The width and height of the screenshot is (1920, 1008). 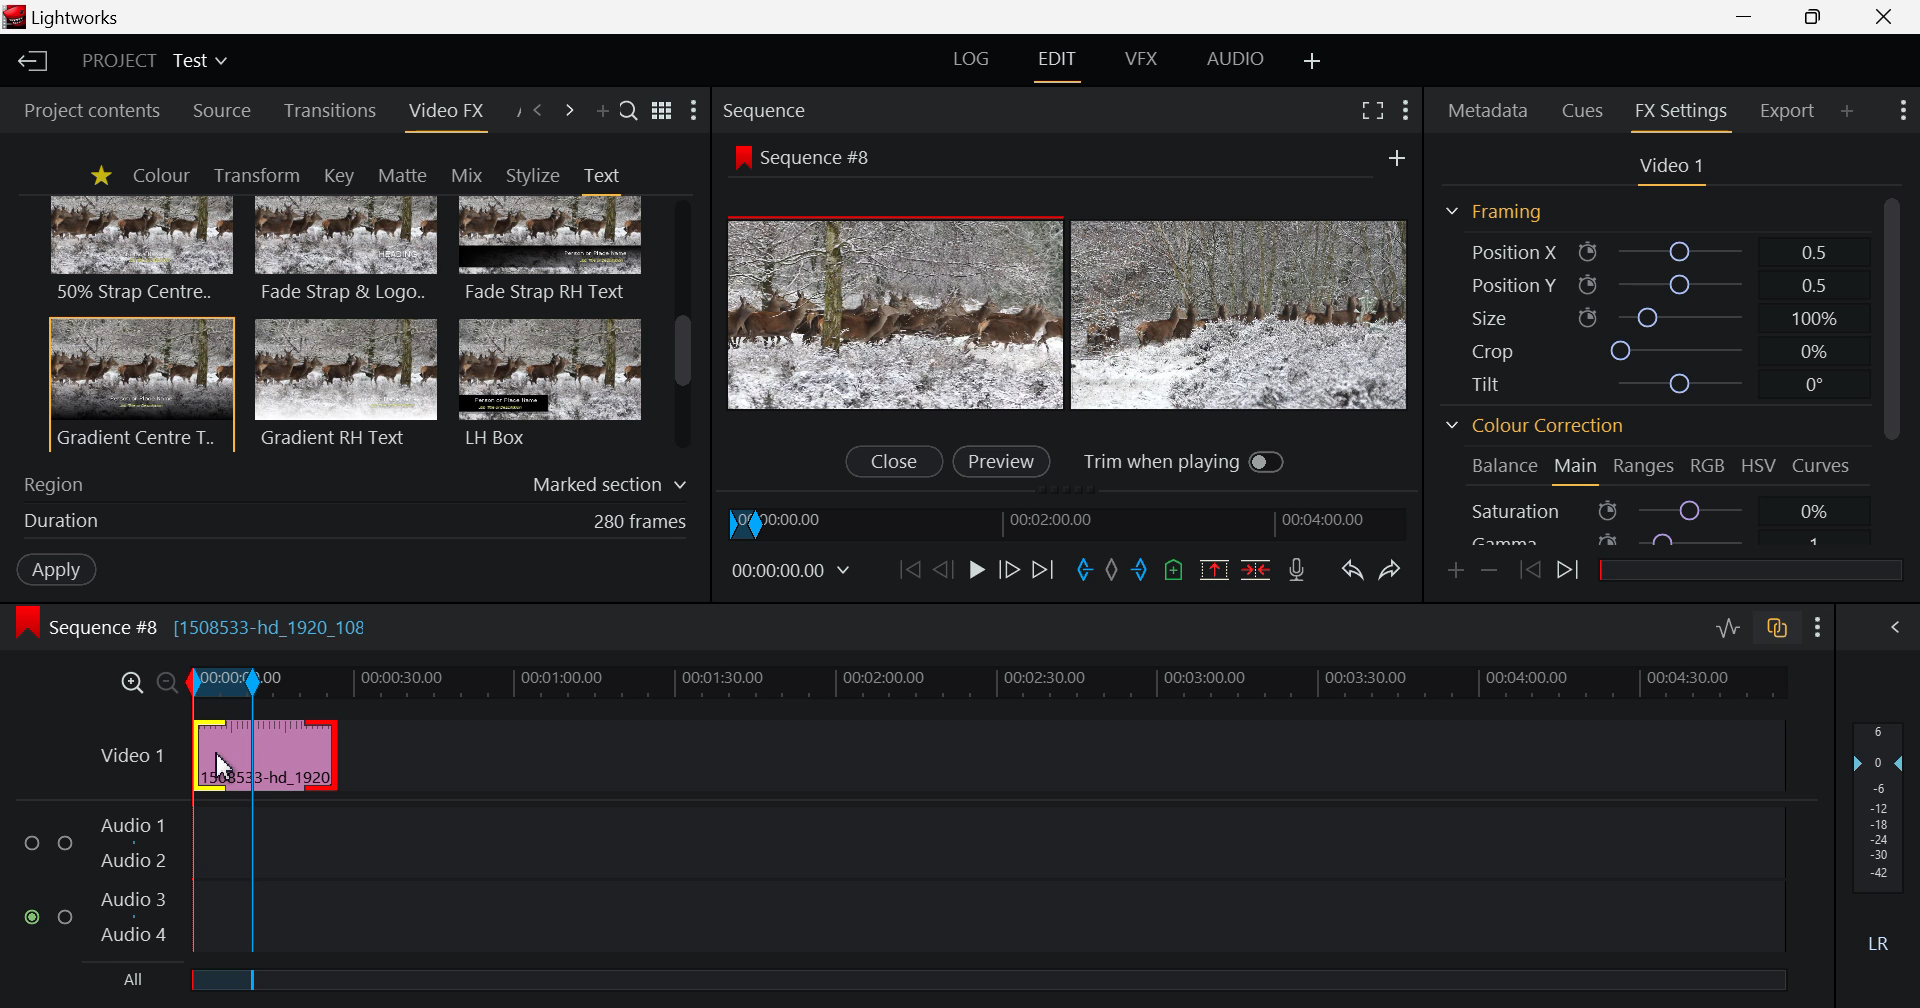 I want to click on Transform, so click(x=262, y=176).